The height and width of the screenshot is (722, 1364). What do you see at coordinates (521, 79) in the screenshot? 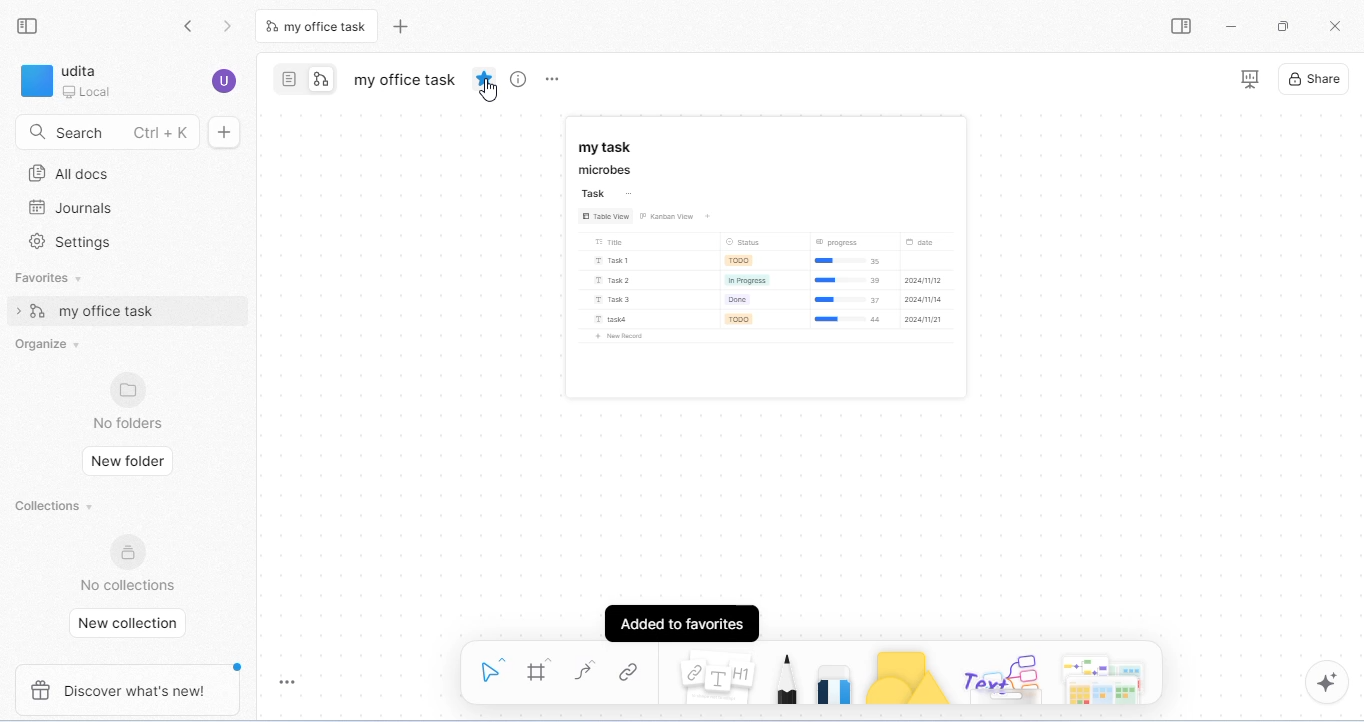
I see `view info` at bounding box center [521, 79].